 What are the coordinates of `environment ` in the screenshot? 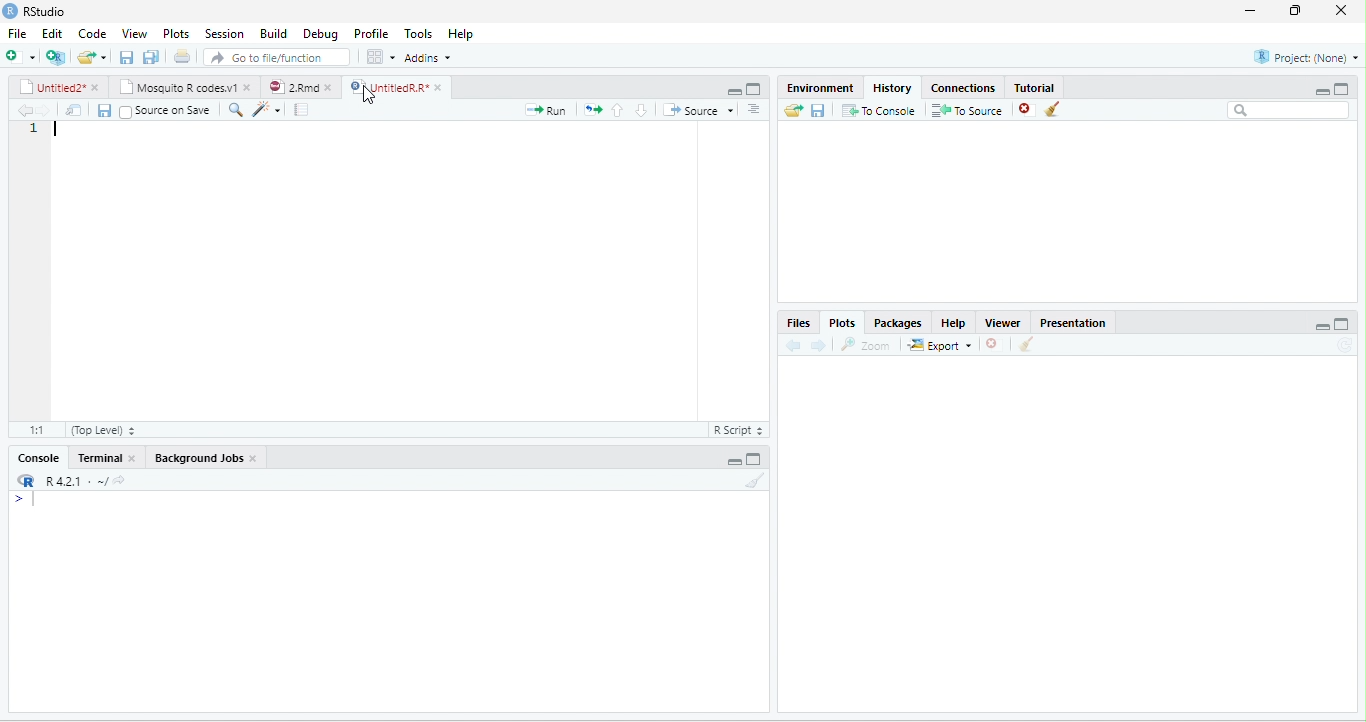 It's located at (812, 86).